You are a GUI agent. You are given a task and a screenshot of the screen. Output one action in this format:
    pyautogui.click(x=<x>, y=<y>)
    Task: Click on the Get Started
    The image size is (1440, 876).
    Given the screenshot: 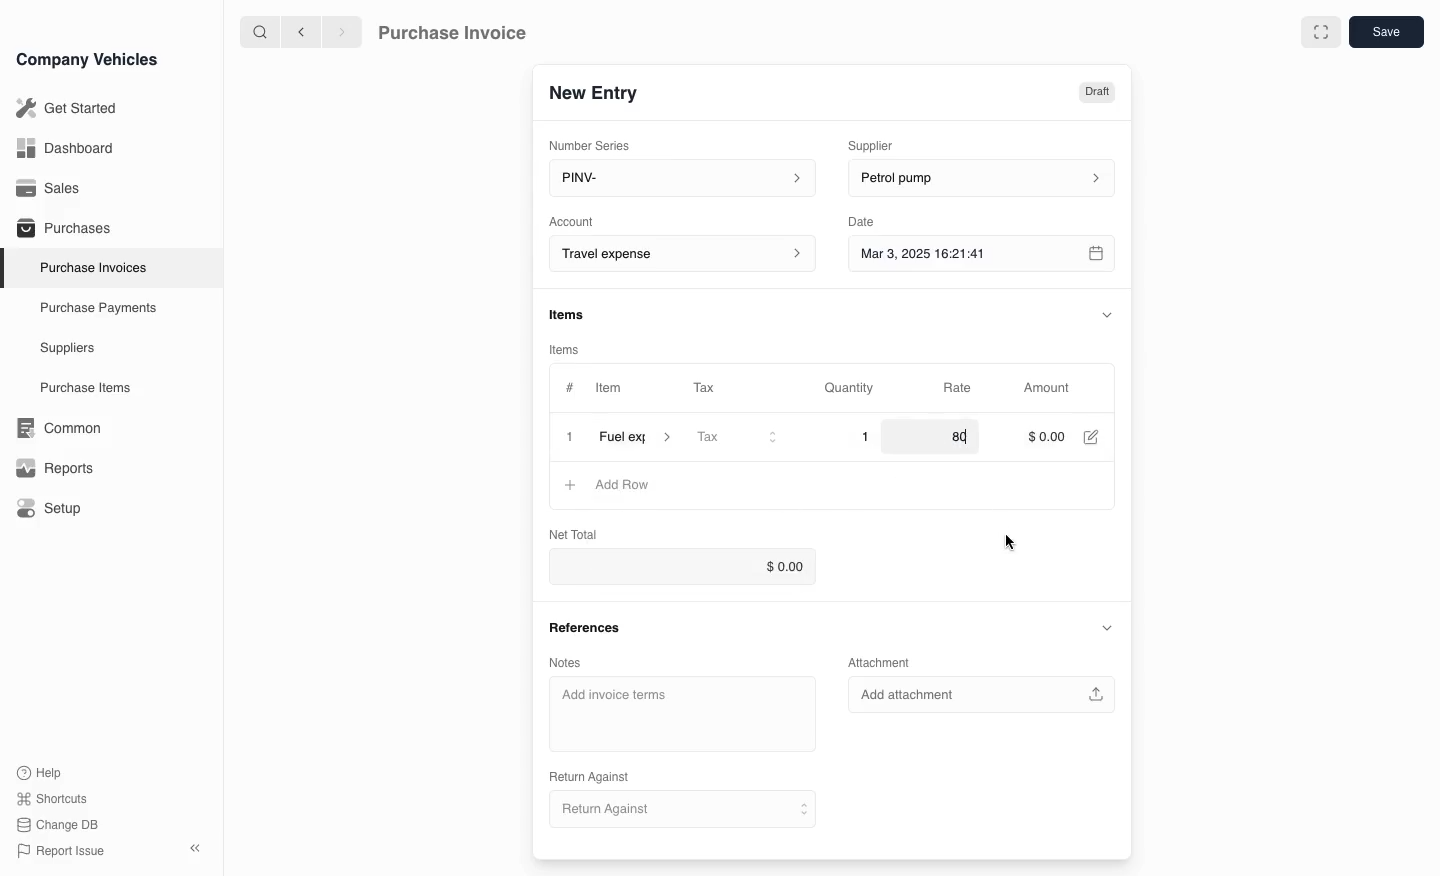 What is the action you would take?
    pyautogui.click(x=63, y=108)
    